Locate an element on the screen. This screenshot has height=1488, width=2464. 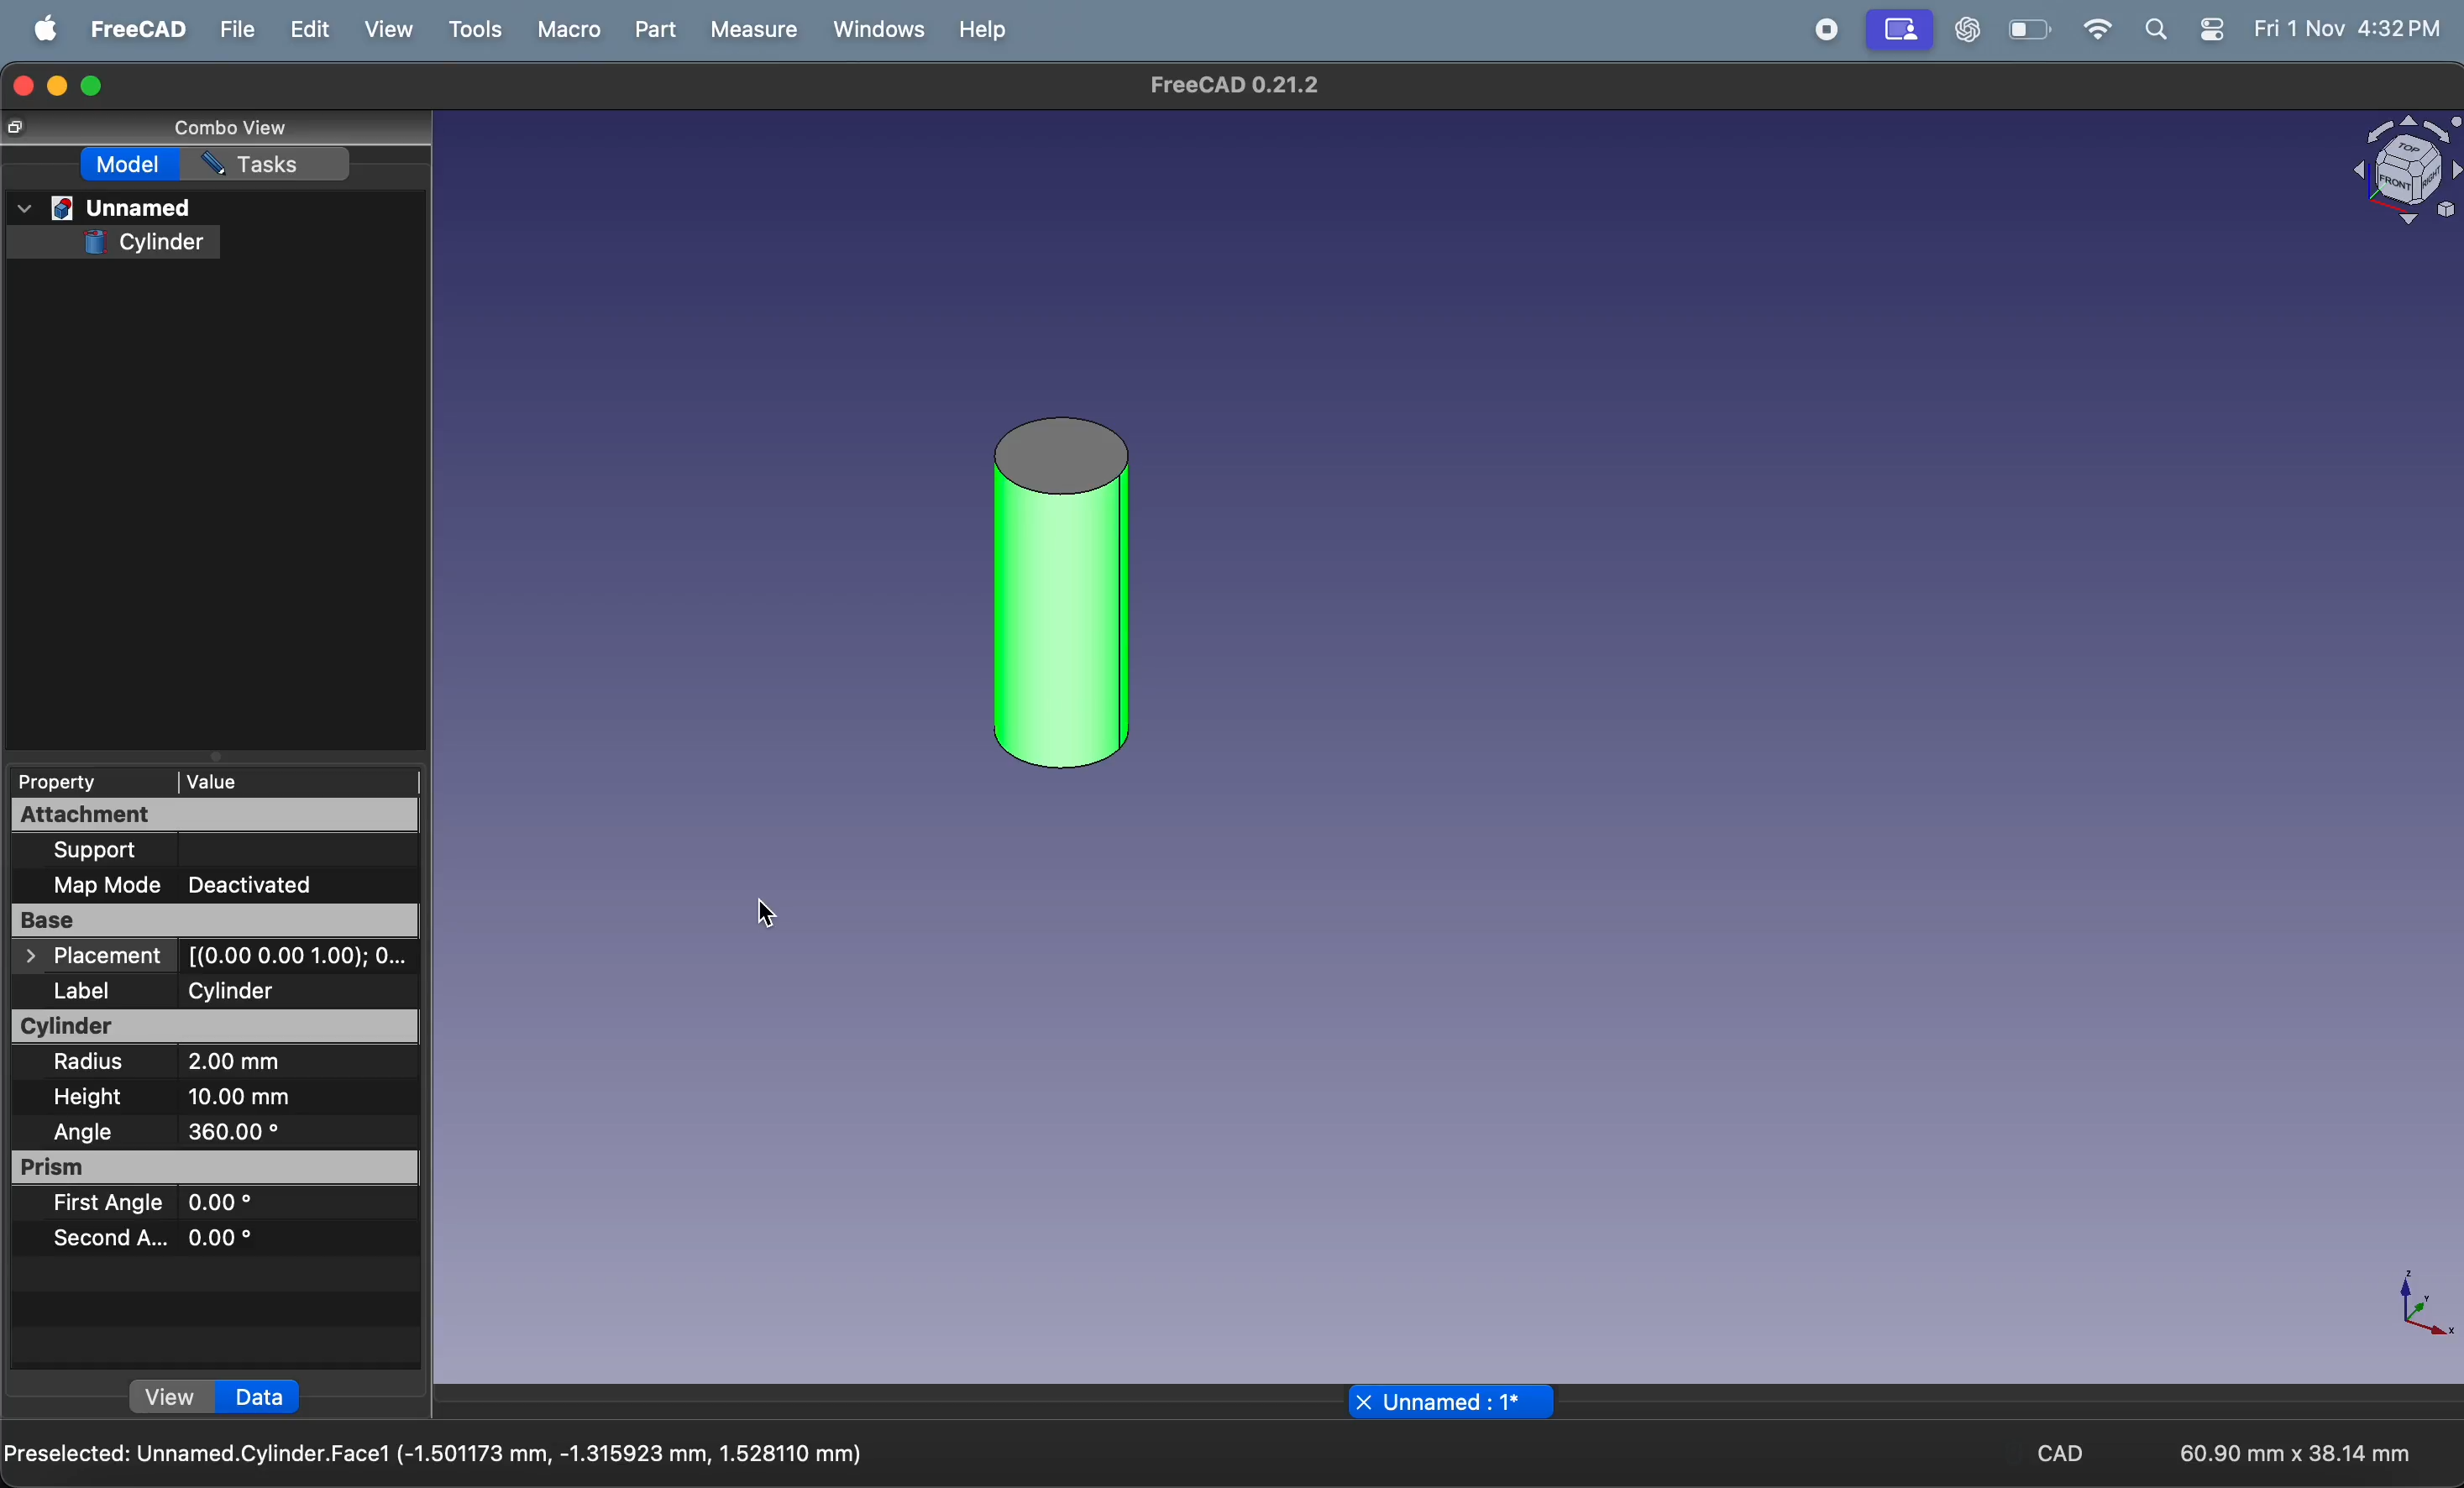
stop is located at coordinates (1829, 30).